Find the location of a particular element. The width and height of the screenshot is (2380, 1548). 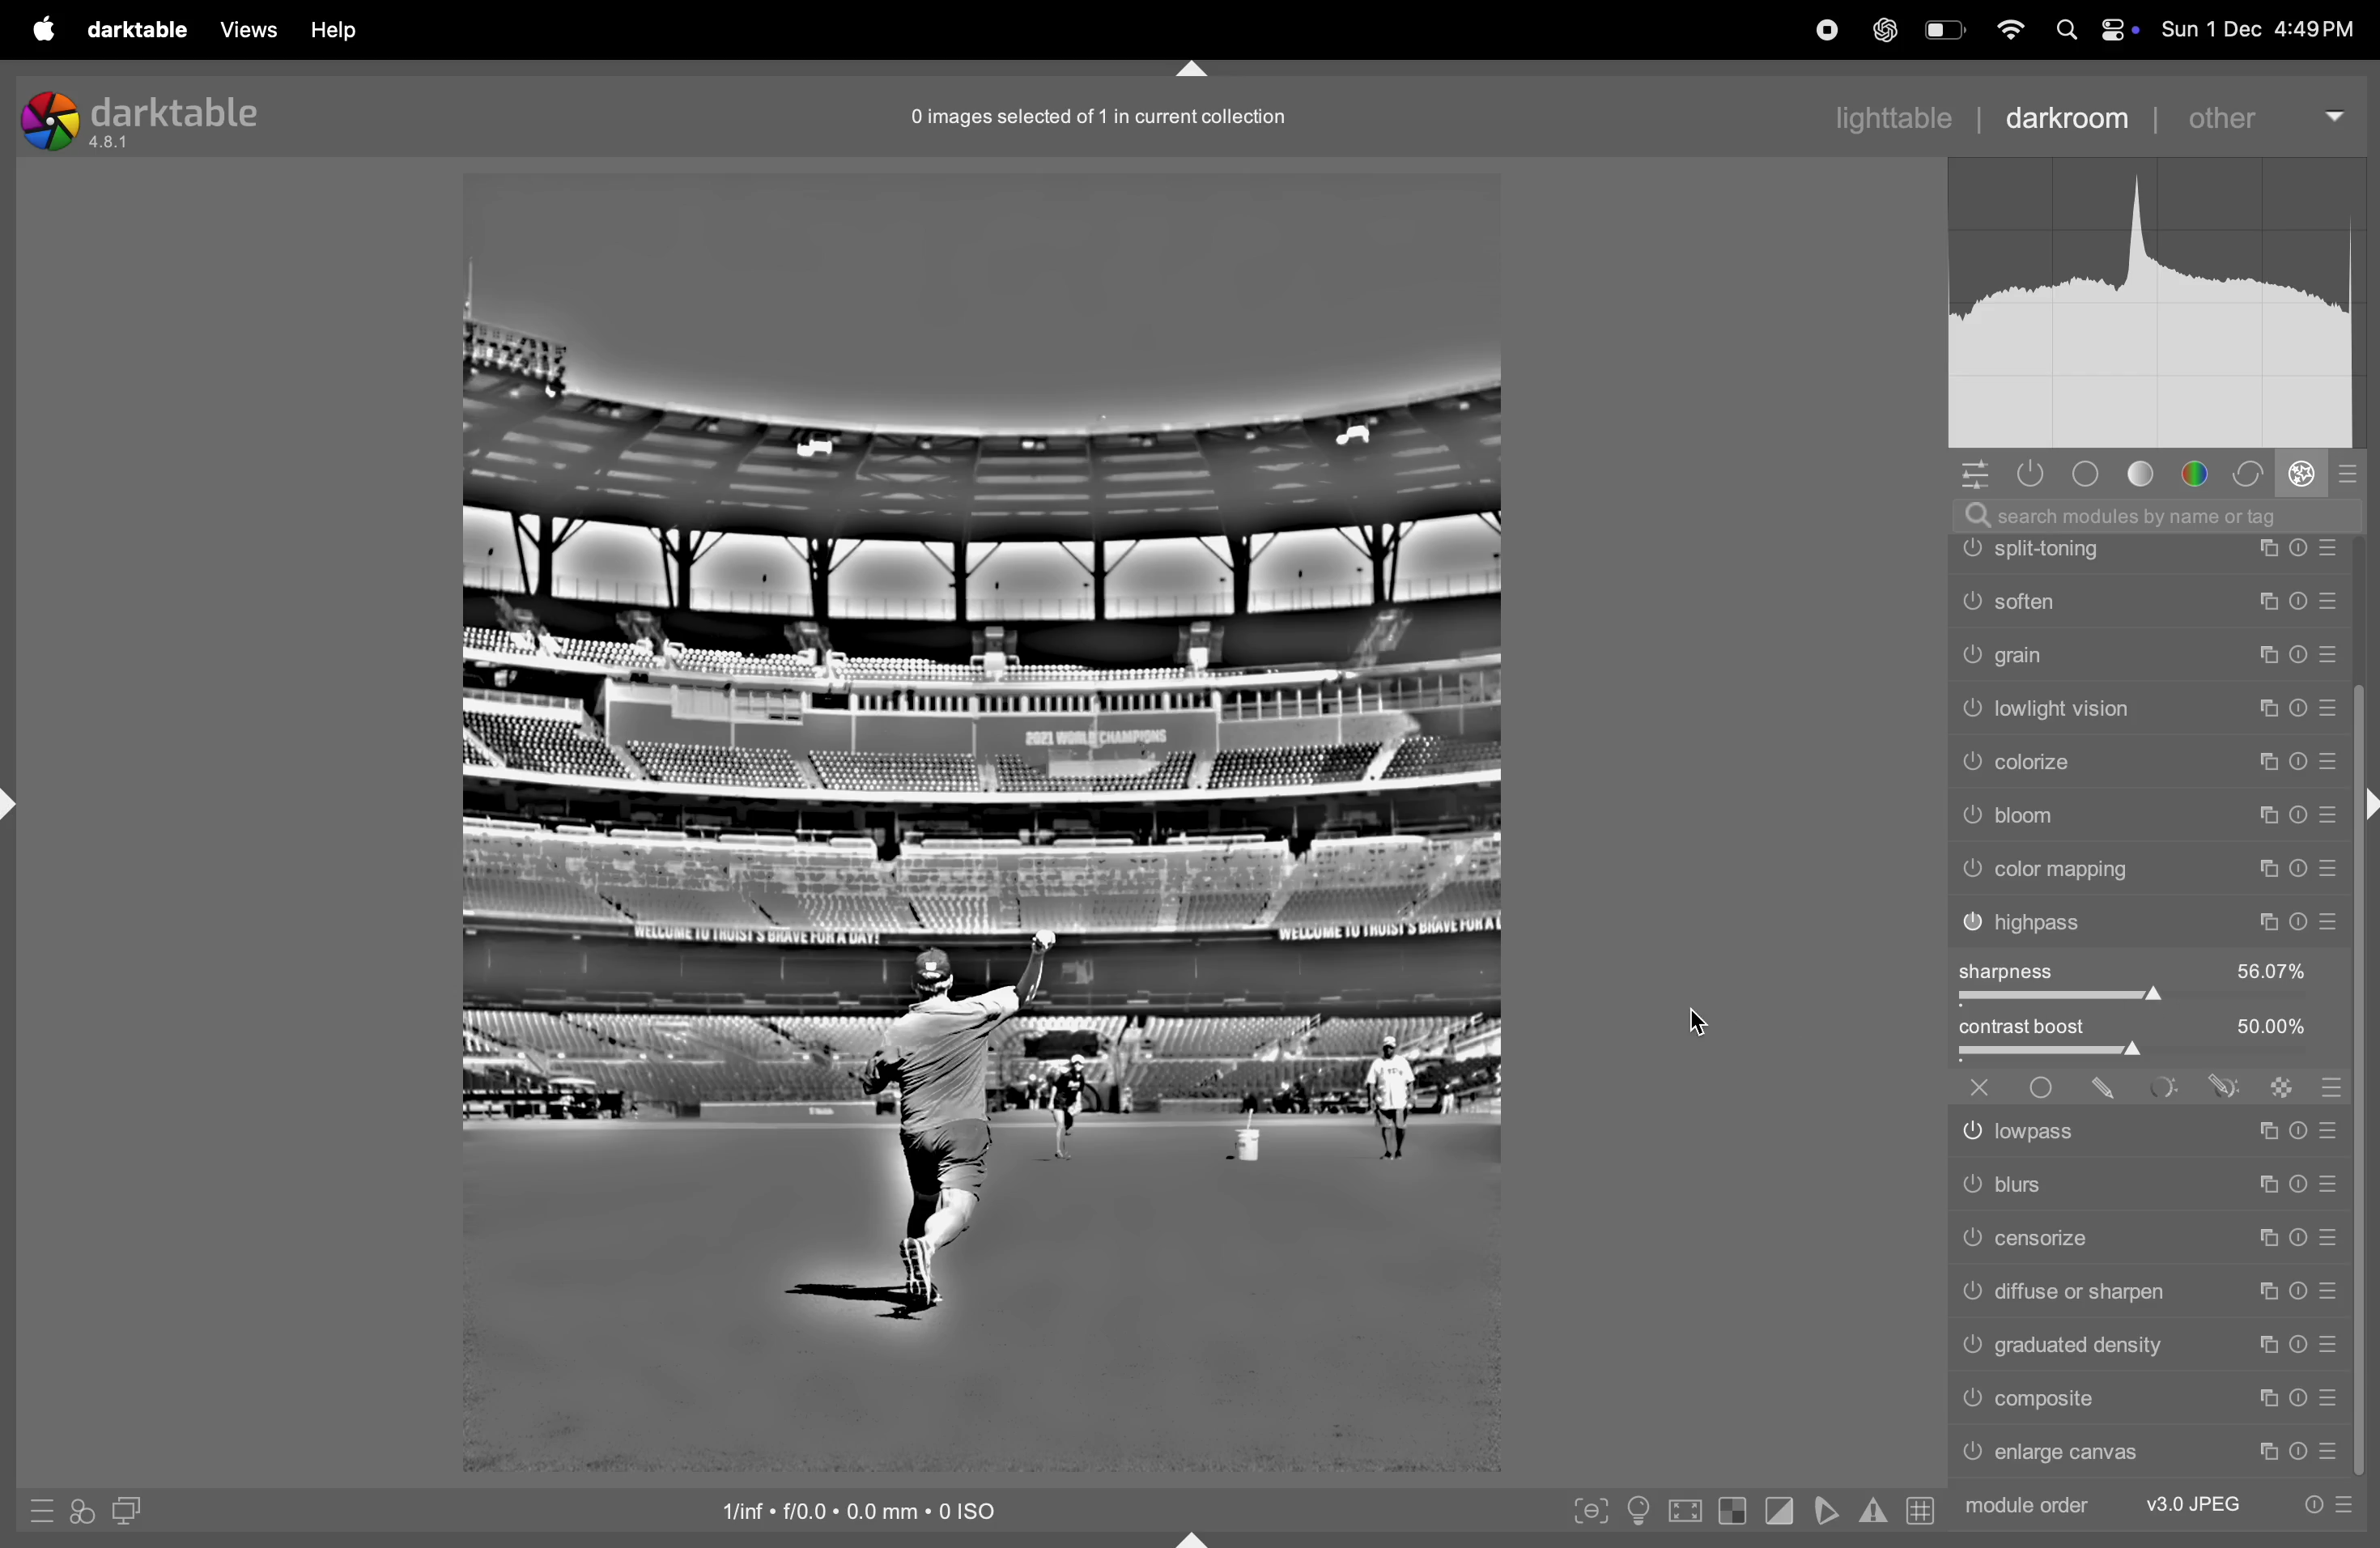

options is located at coordinates (1979, 475).